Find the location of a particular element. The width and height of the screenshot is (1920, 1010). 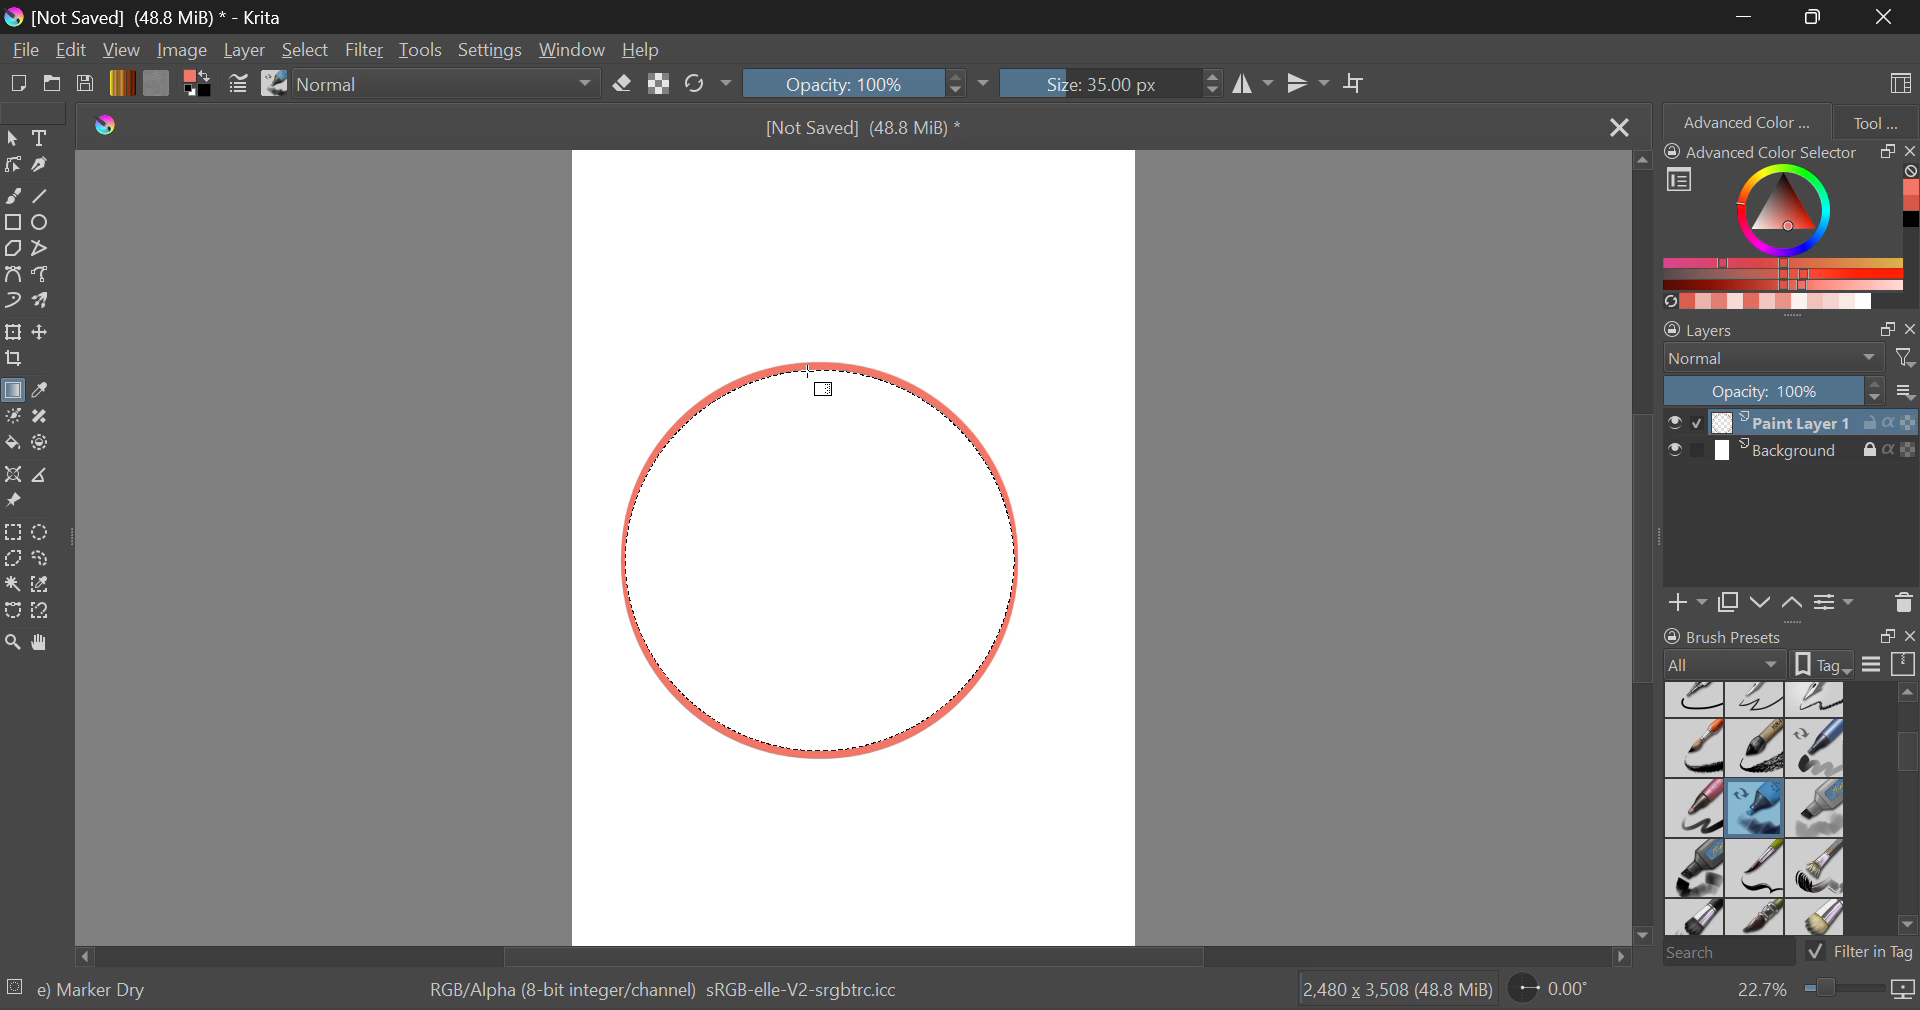

Krita Logo is located at coordinates (104, 126).